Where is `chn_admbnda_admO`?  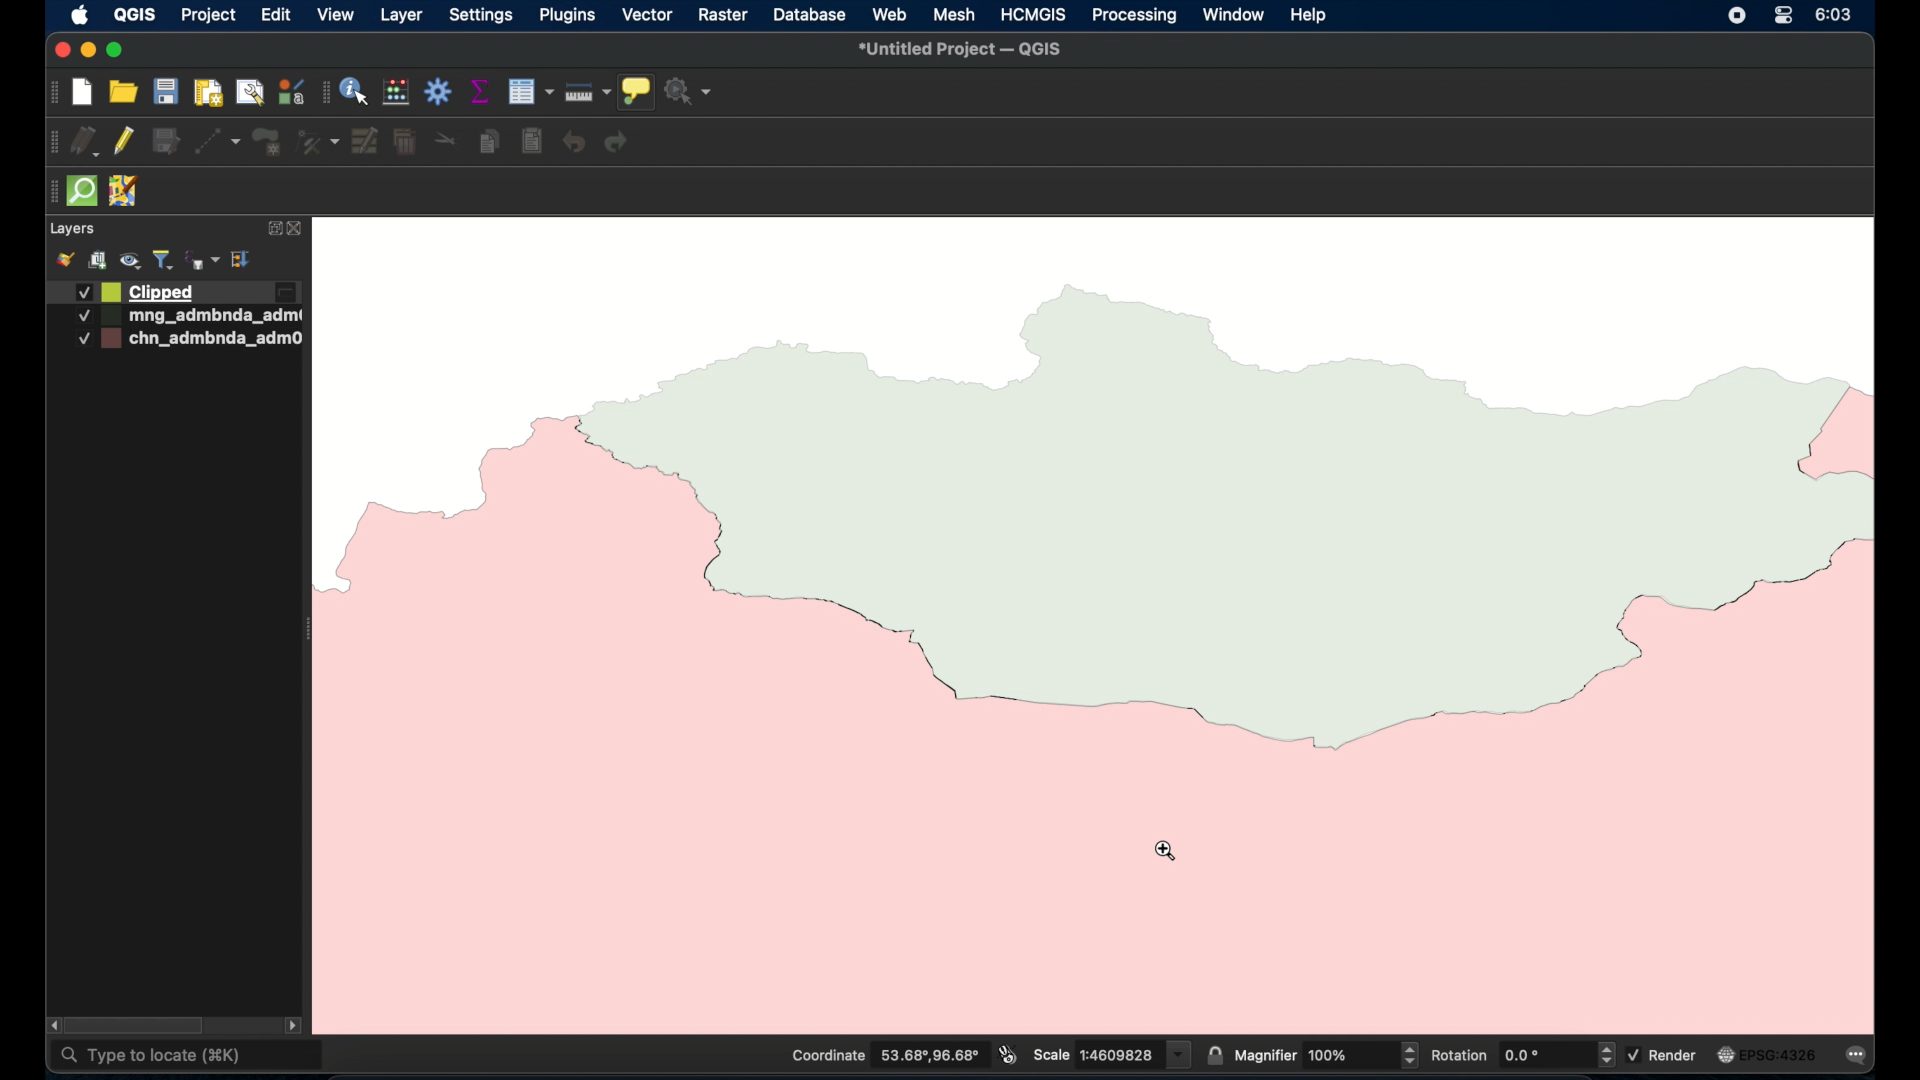 chn_admbnda_admO is located at coordinates (188, 339).